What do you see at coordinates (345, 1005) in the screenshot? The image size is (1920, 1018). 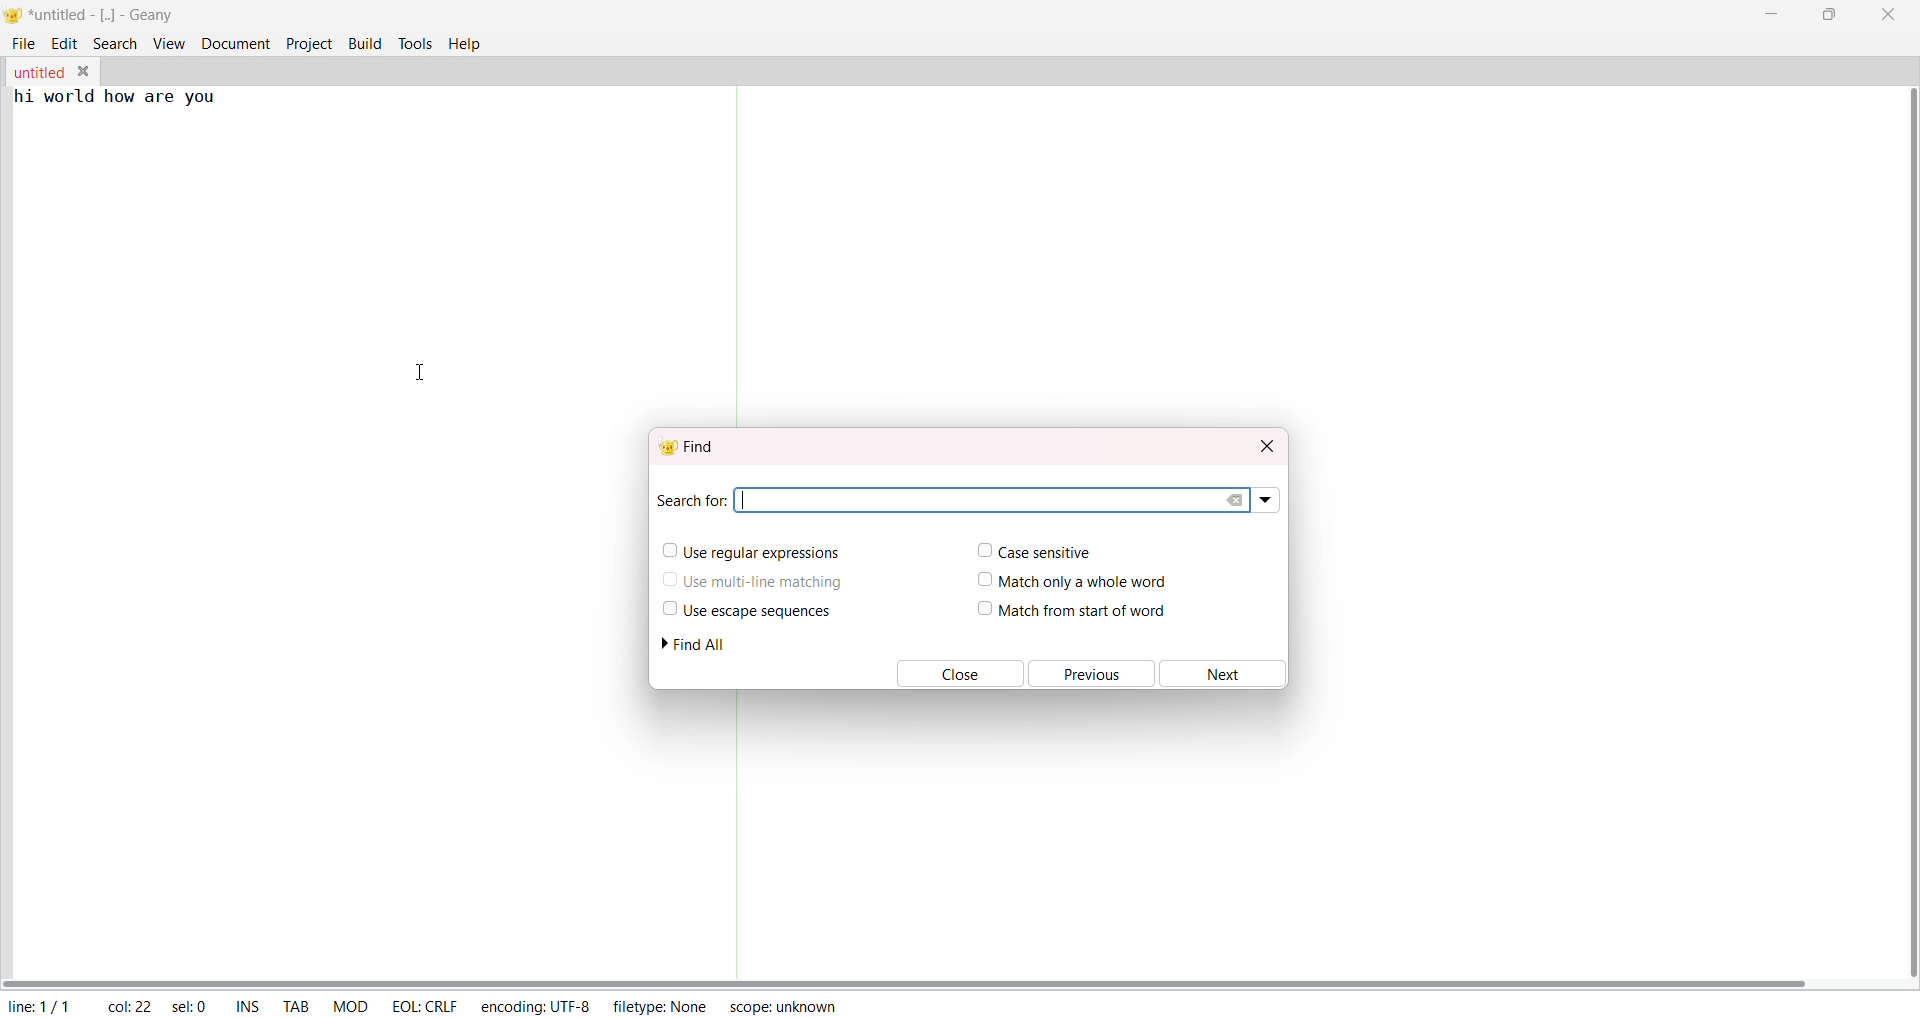 I see `mod` at bounding box center [345, 1005].